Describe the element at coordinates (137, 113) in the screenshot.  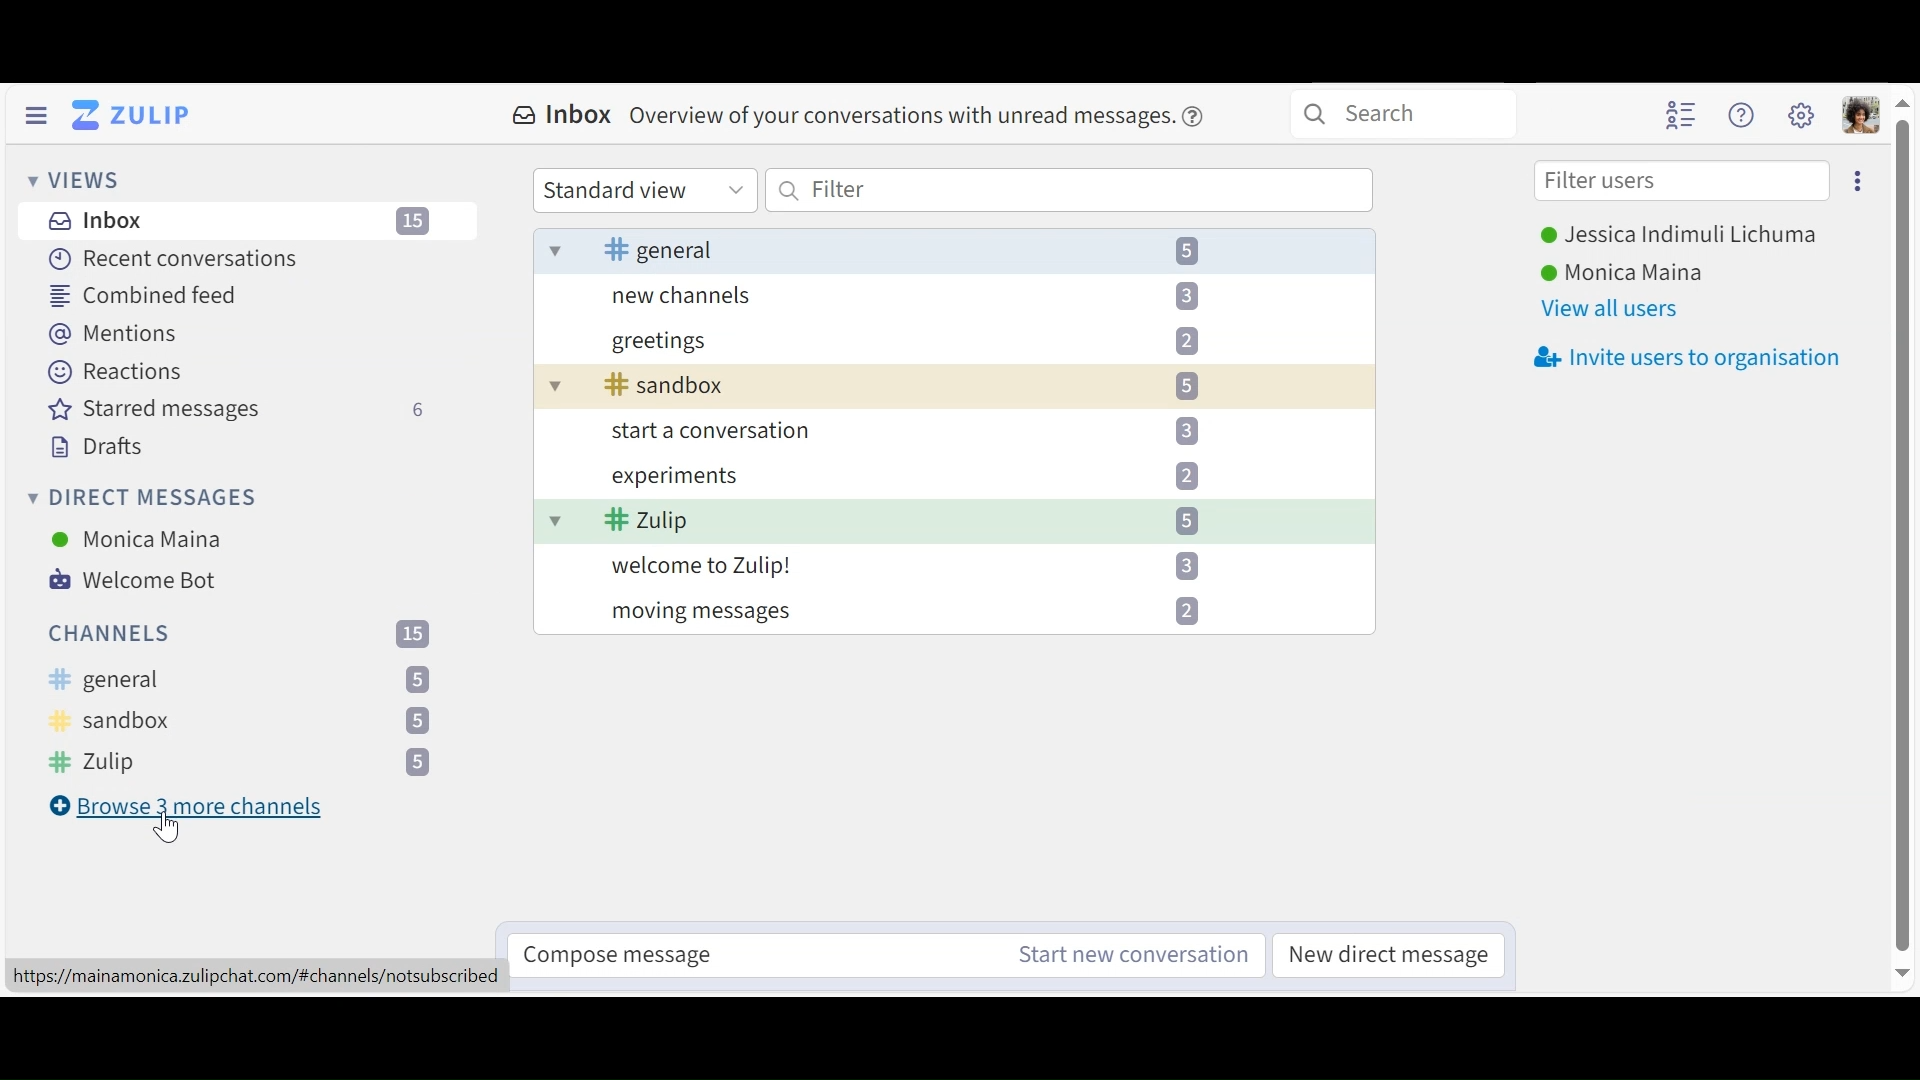
I see `Go to Home View` at that location.